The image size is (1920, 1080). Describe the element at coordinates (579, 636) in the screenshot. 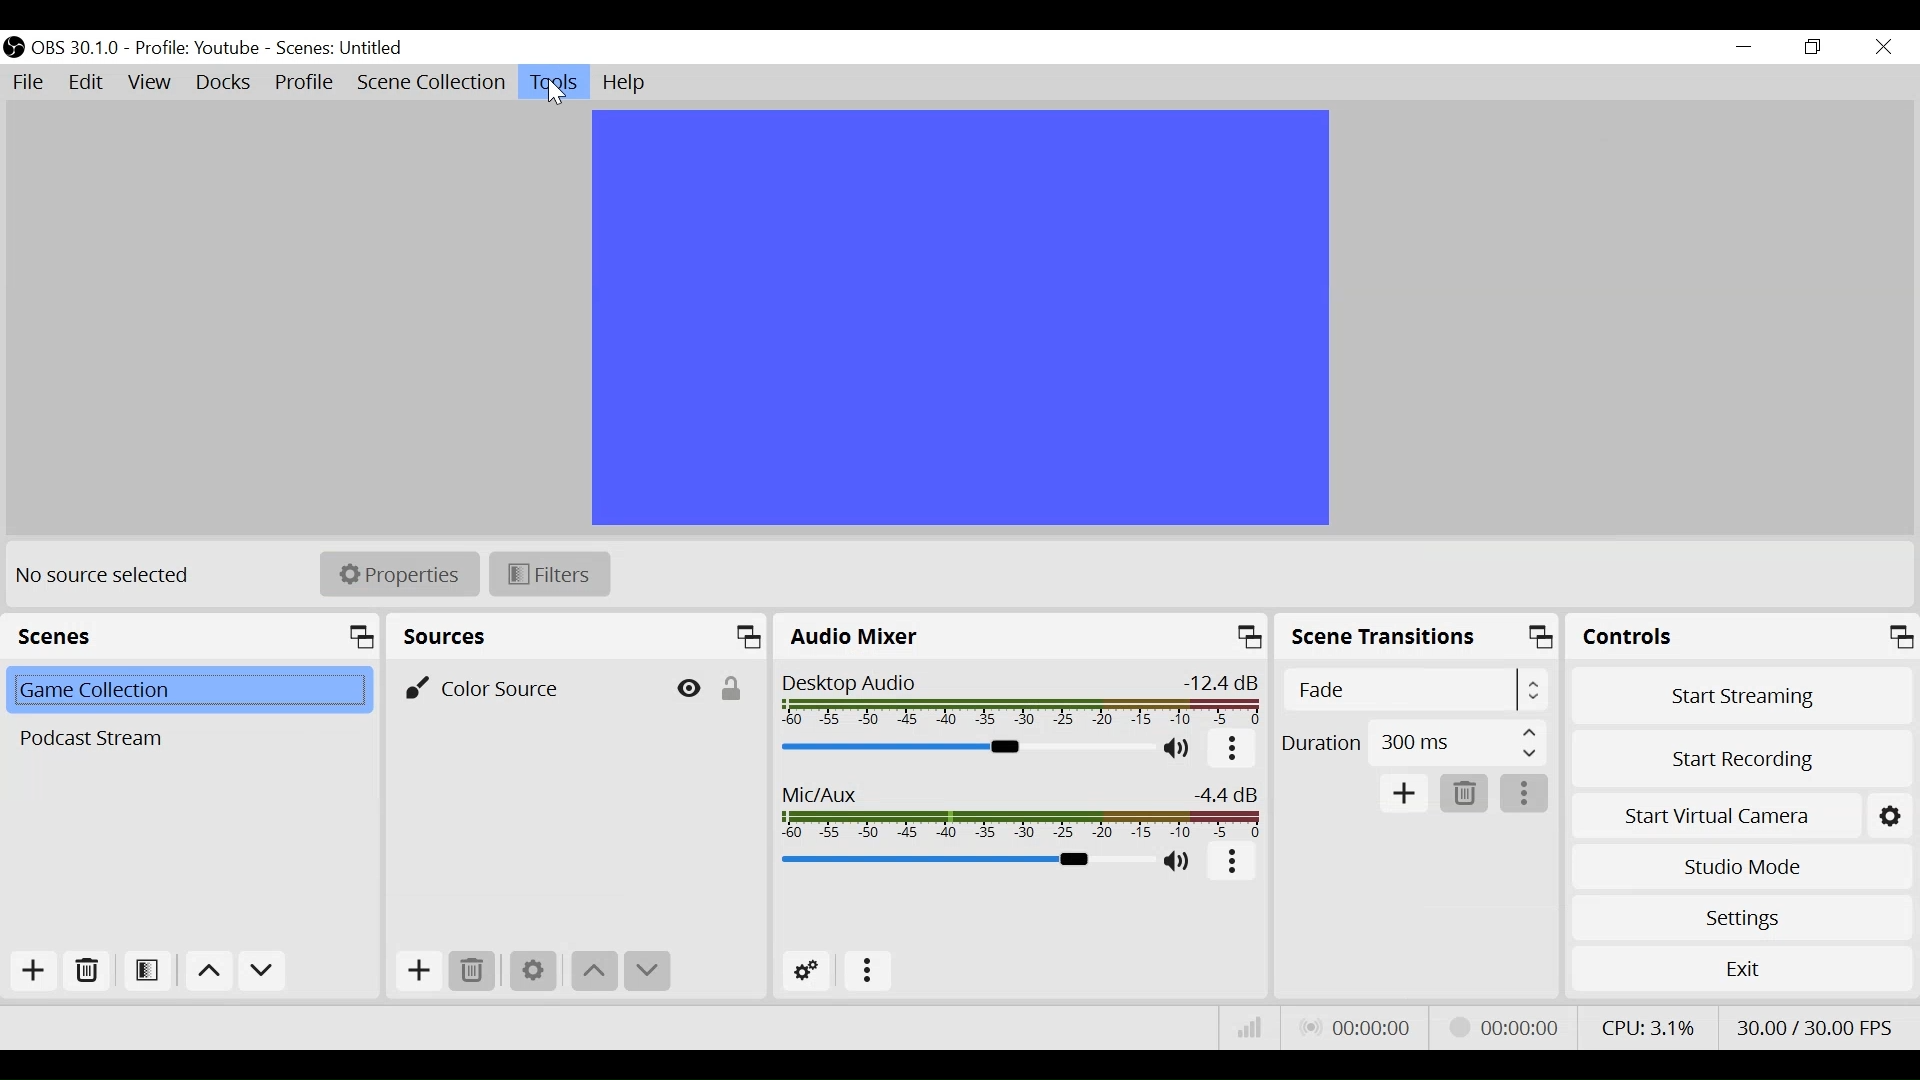

I see `Sources` at that location.